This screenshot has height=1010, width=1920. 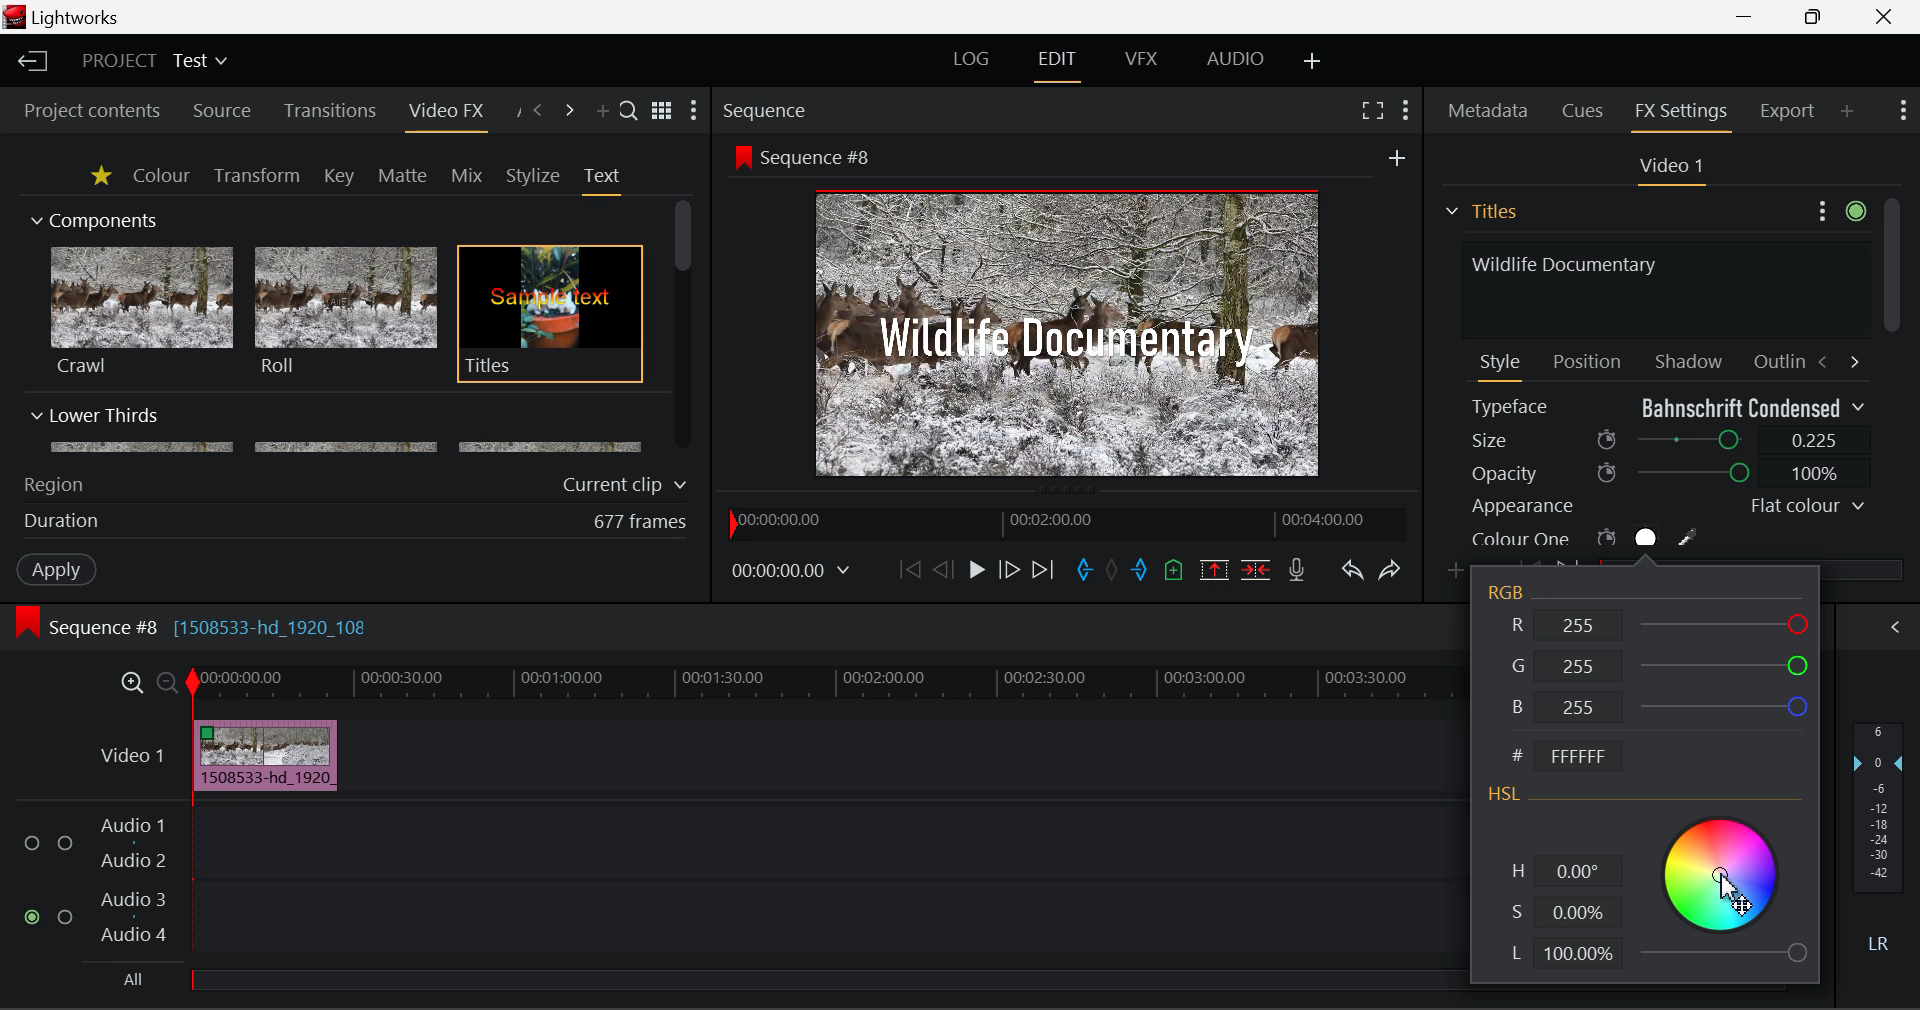 I want to click on Appearance, so click(x=1666, y=506).